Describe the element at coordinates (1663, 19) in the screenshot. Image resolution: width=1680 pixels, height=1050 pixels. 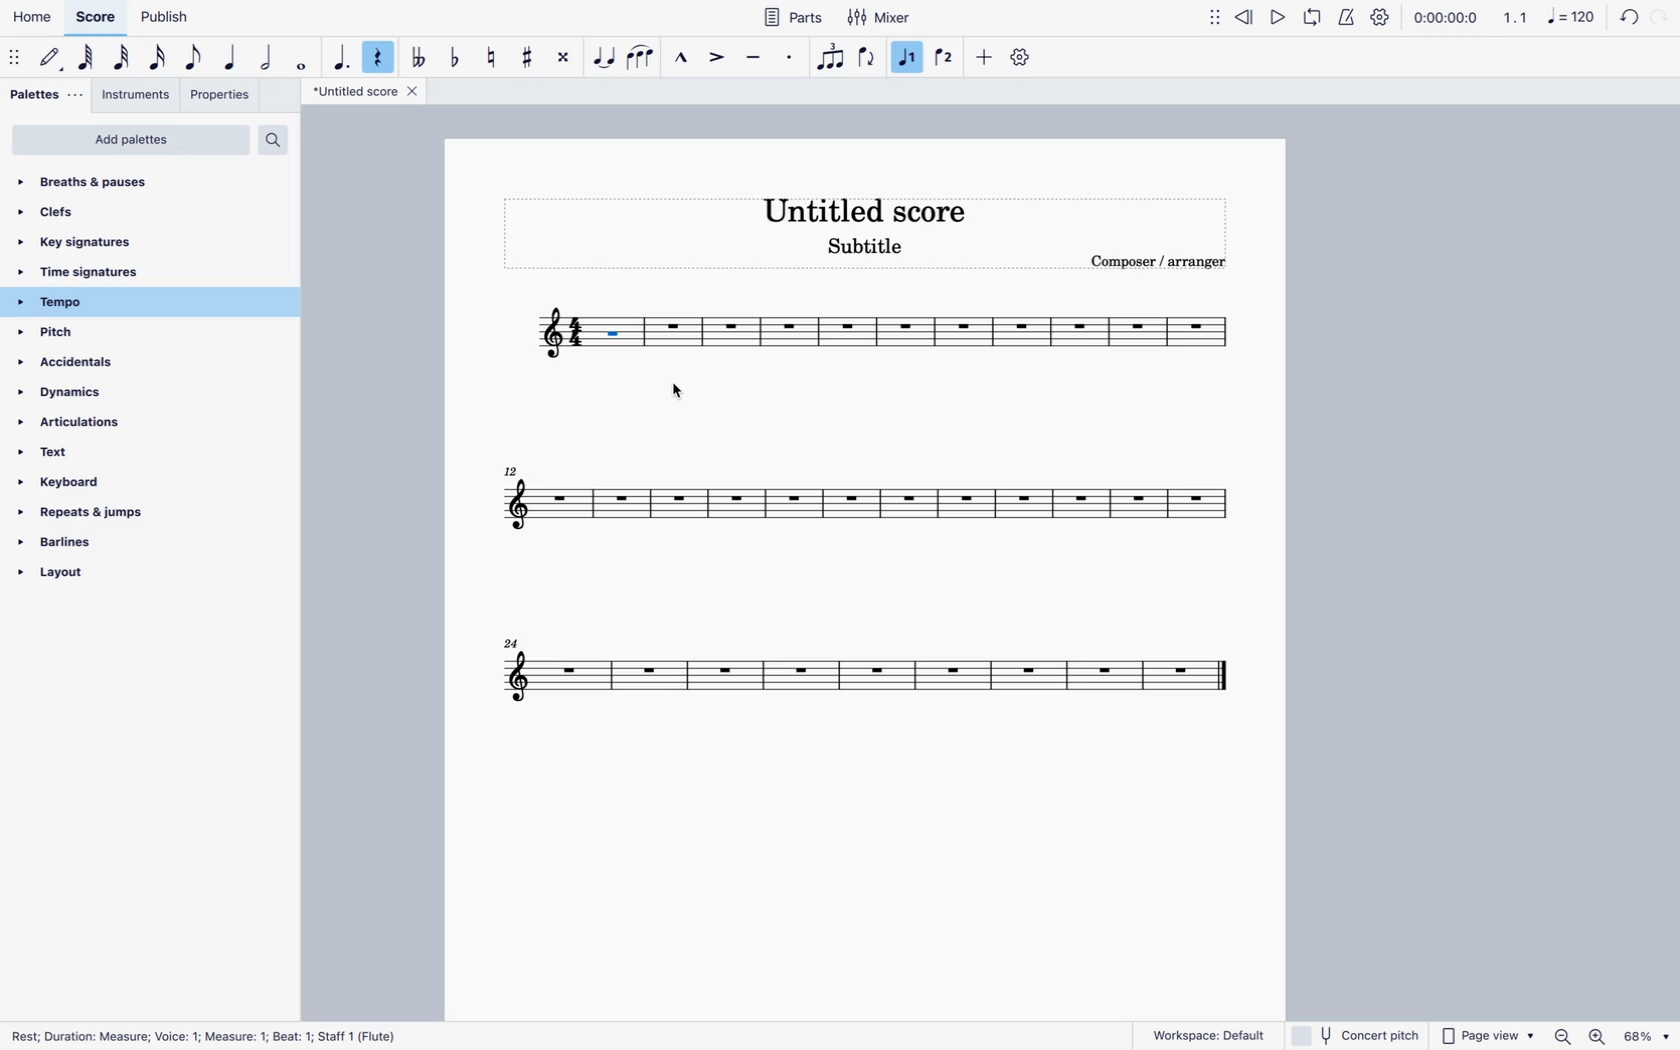
I see `forward` at that location.